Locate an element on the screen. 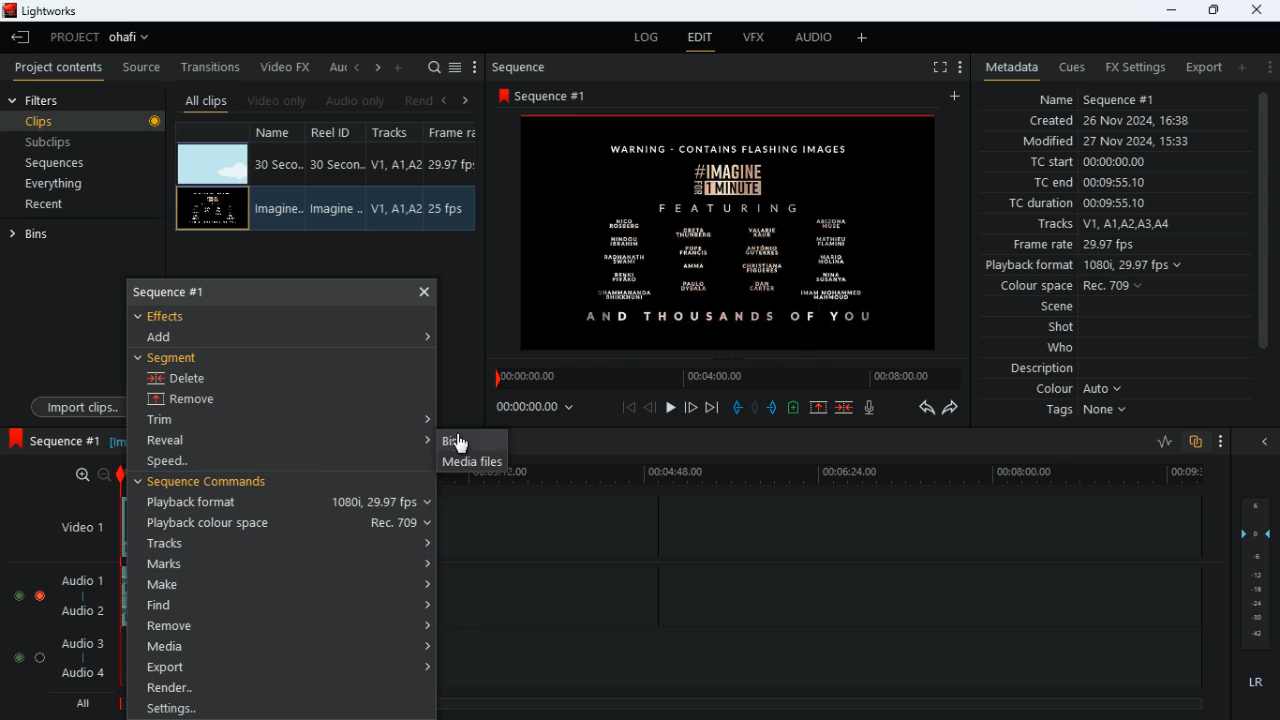 The width and height of the screenshot is (1280, 720). Frame rate is located at coordinates (453, 165).